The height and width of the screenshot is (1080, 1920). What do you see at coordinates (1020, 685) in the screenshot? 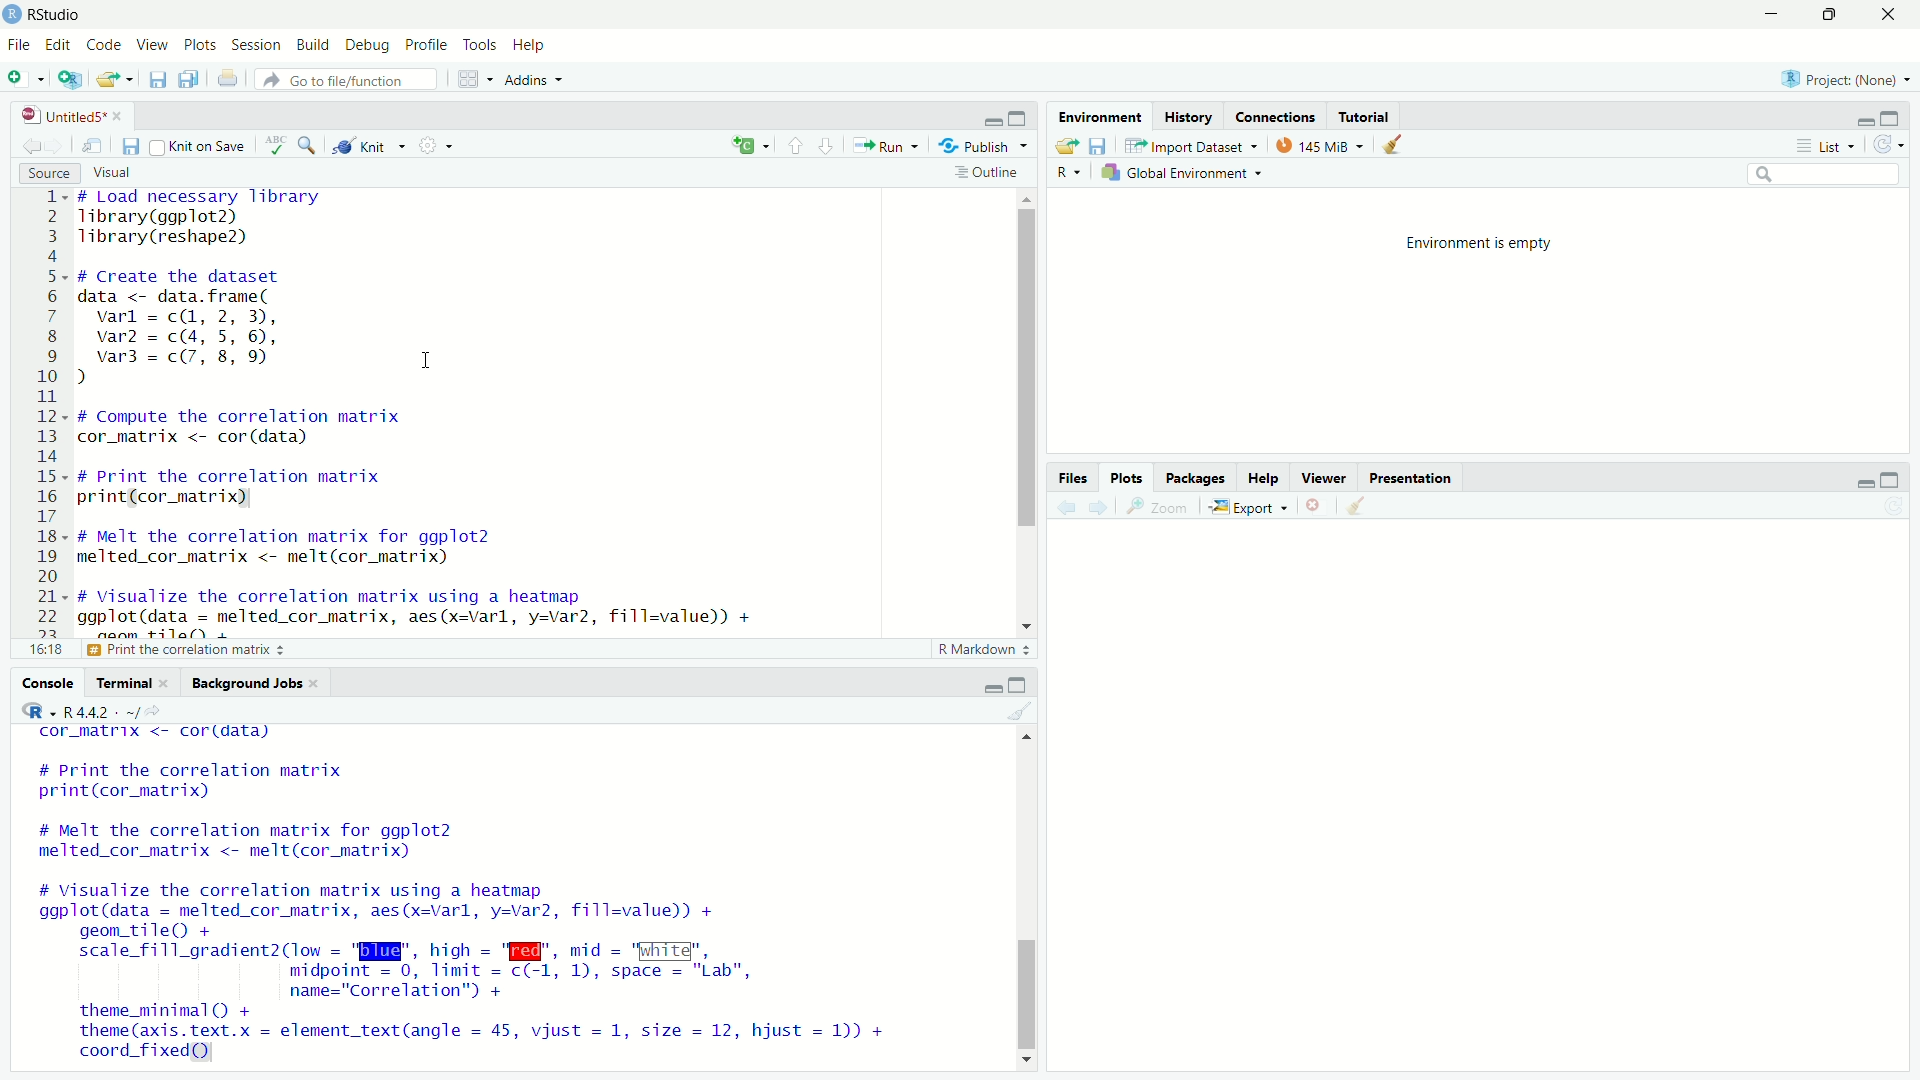
I see `maximize` at bounding box center [1020, 685].